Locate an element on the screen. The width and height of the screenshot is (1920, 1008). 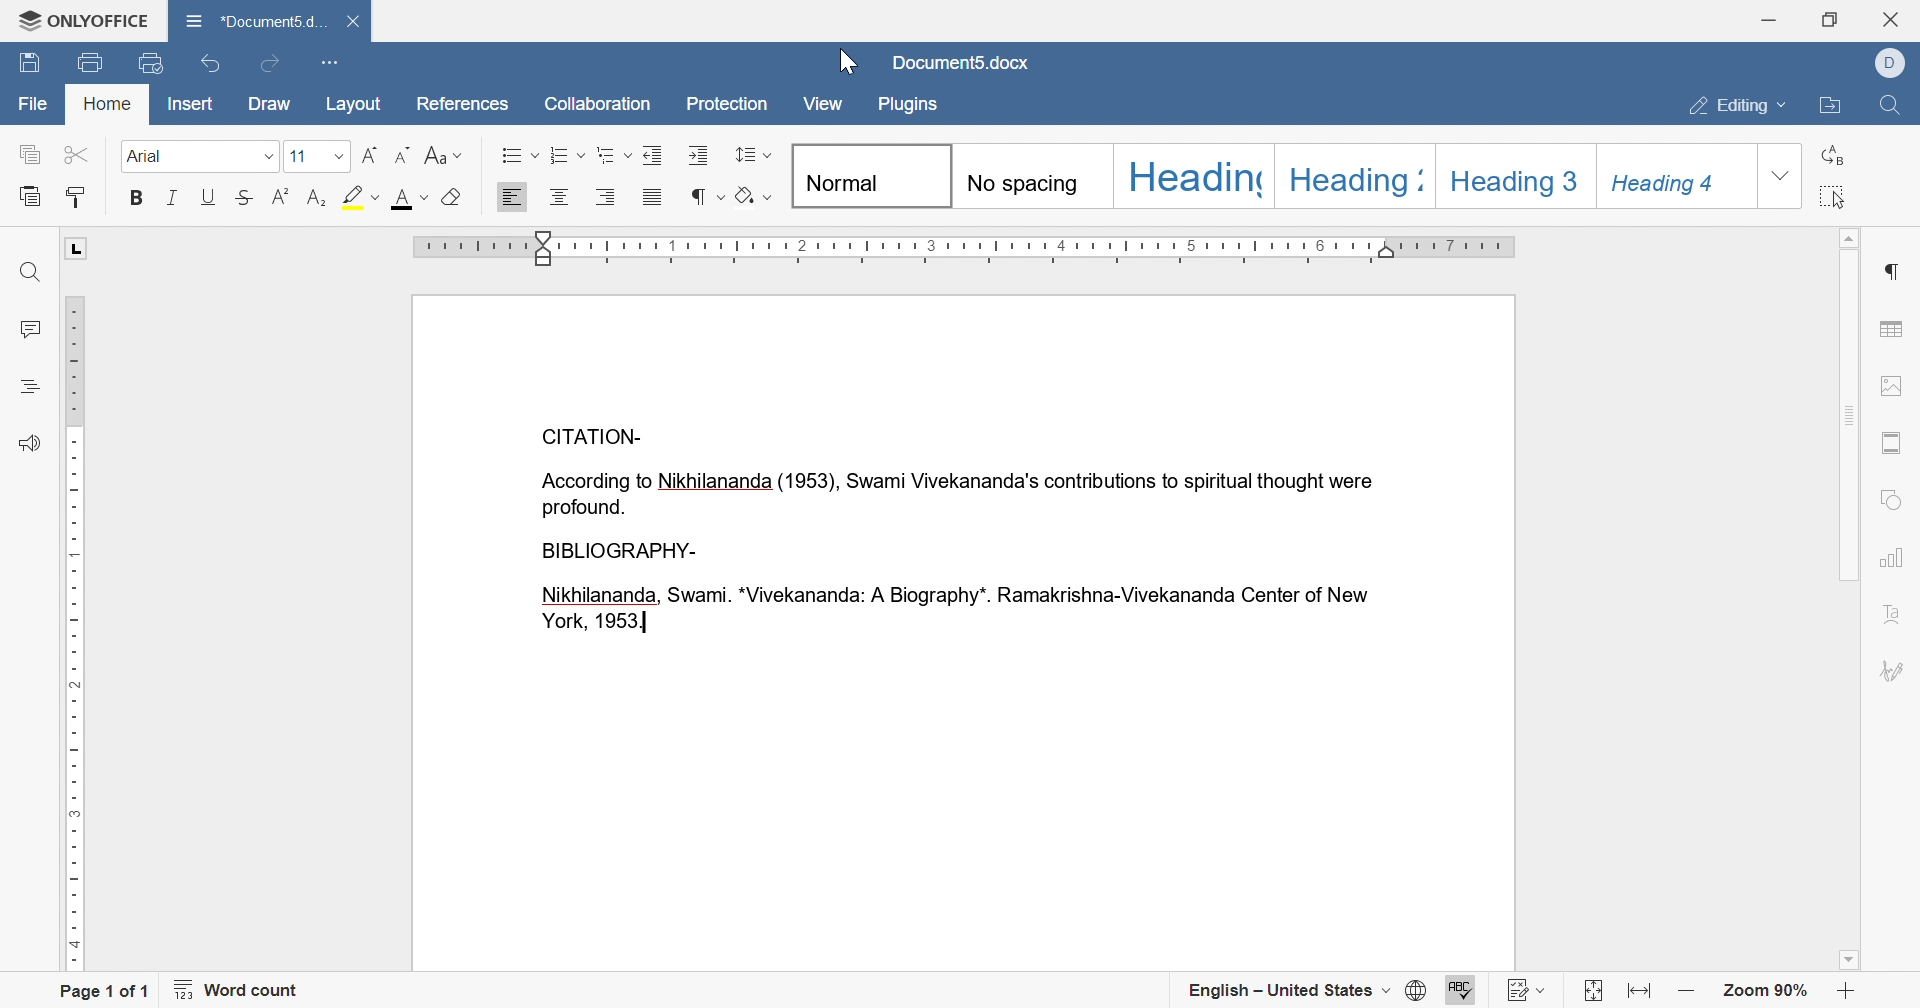
font size is located at coordinates (204, 159).